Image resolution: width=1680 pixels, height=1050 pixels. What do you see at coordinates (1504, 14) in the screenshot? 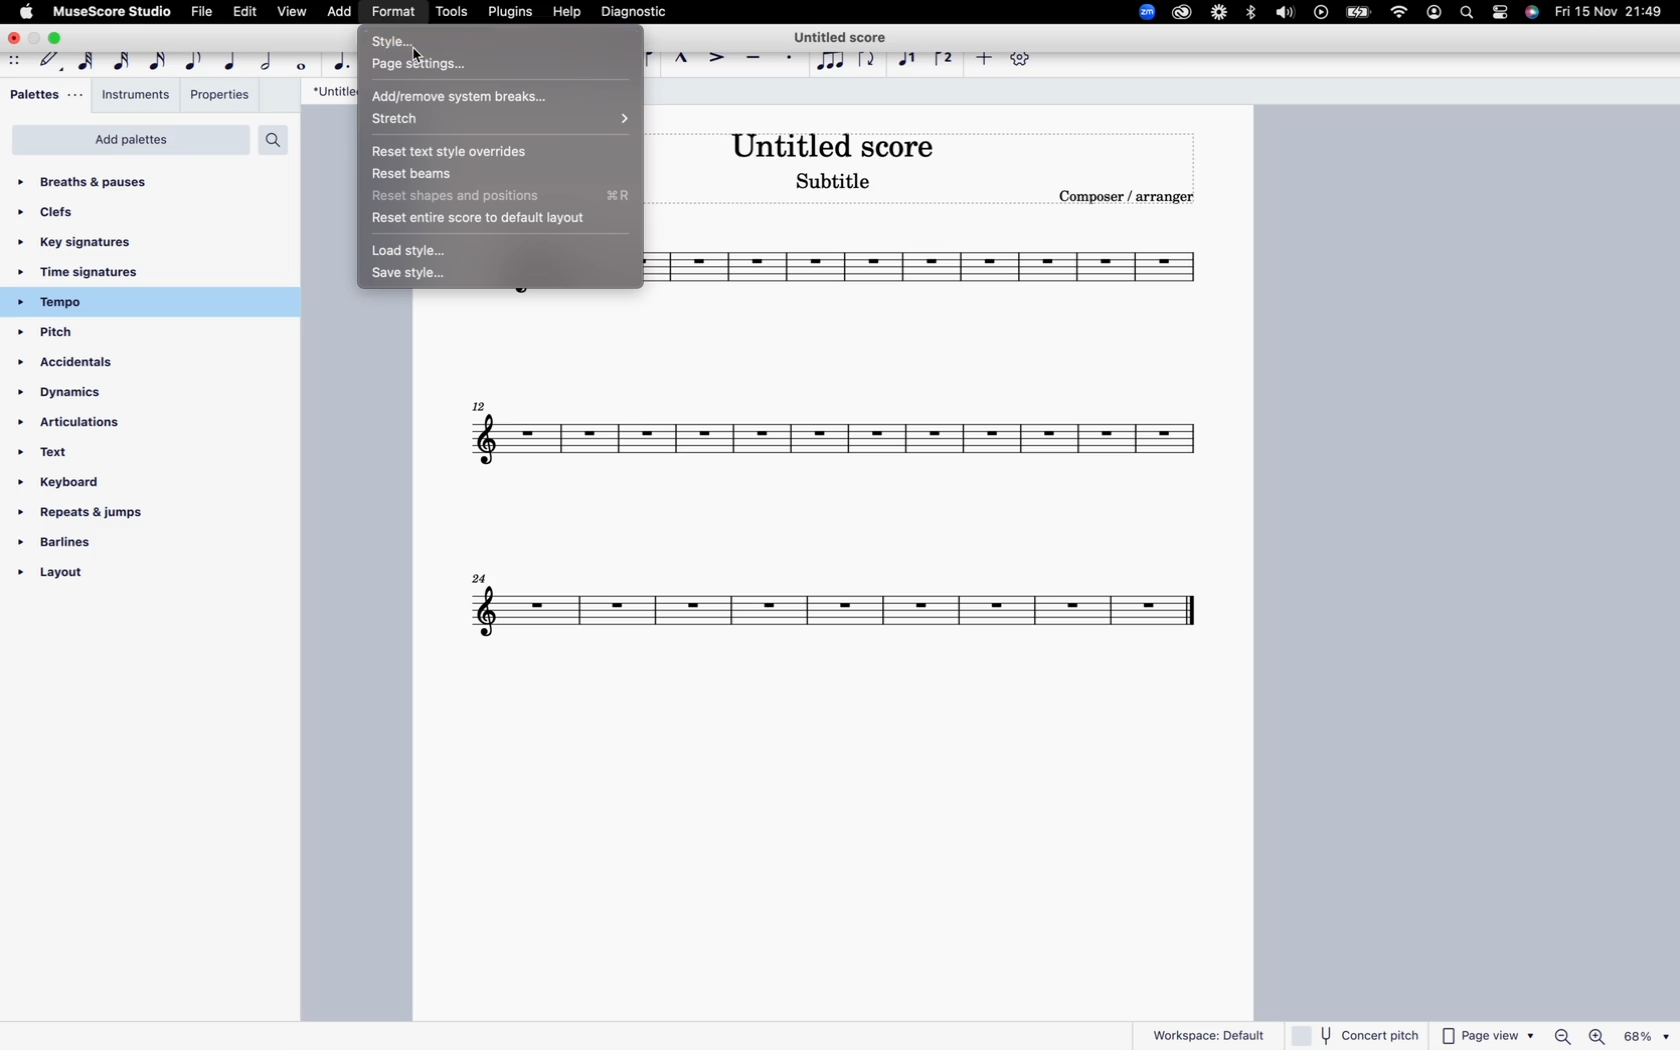
I see `settings` at bounding box center [1504, 14].